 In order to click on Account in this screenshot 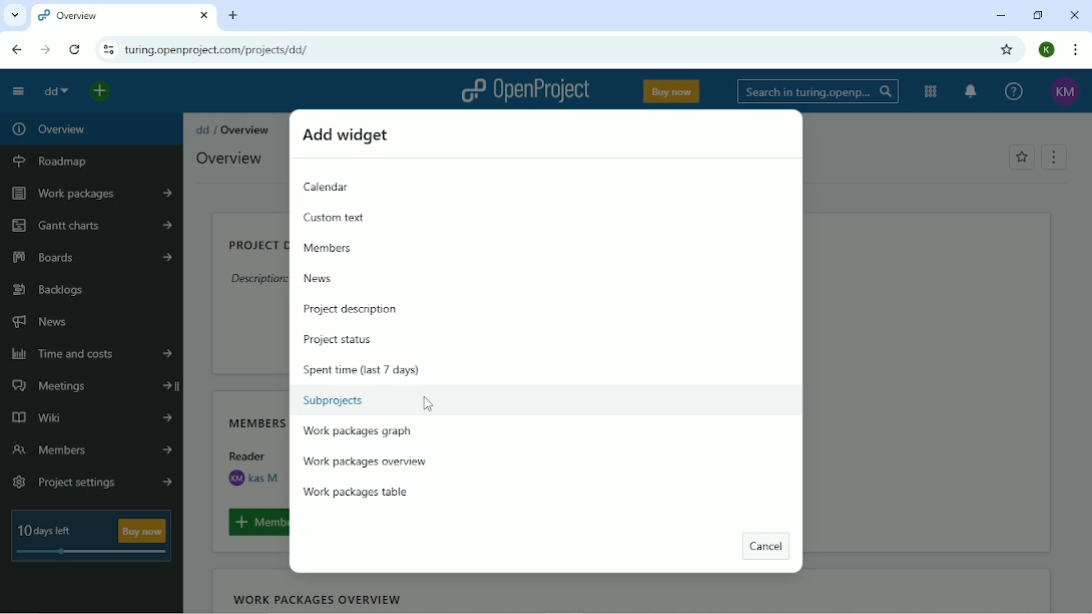, I will do `click(1065, 92)`.